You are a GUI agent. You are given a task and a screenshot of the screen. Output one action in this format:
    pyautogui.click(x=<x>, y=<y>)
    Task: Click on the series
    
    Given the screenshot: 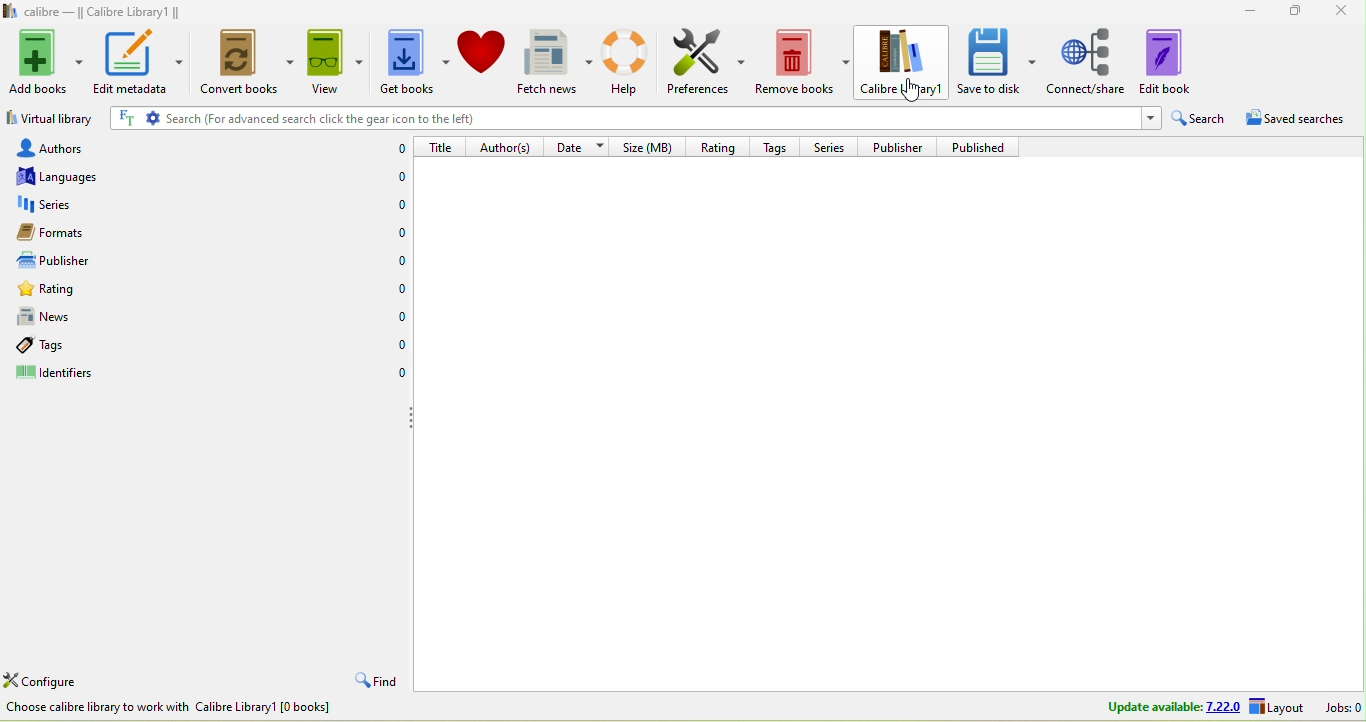 What is the action you would take?
    pyautogui.click(x=831, y=146)
    